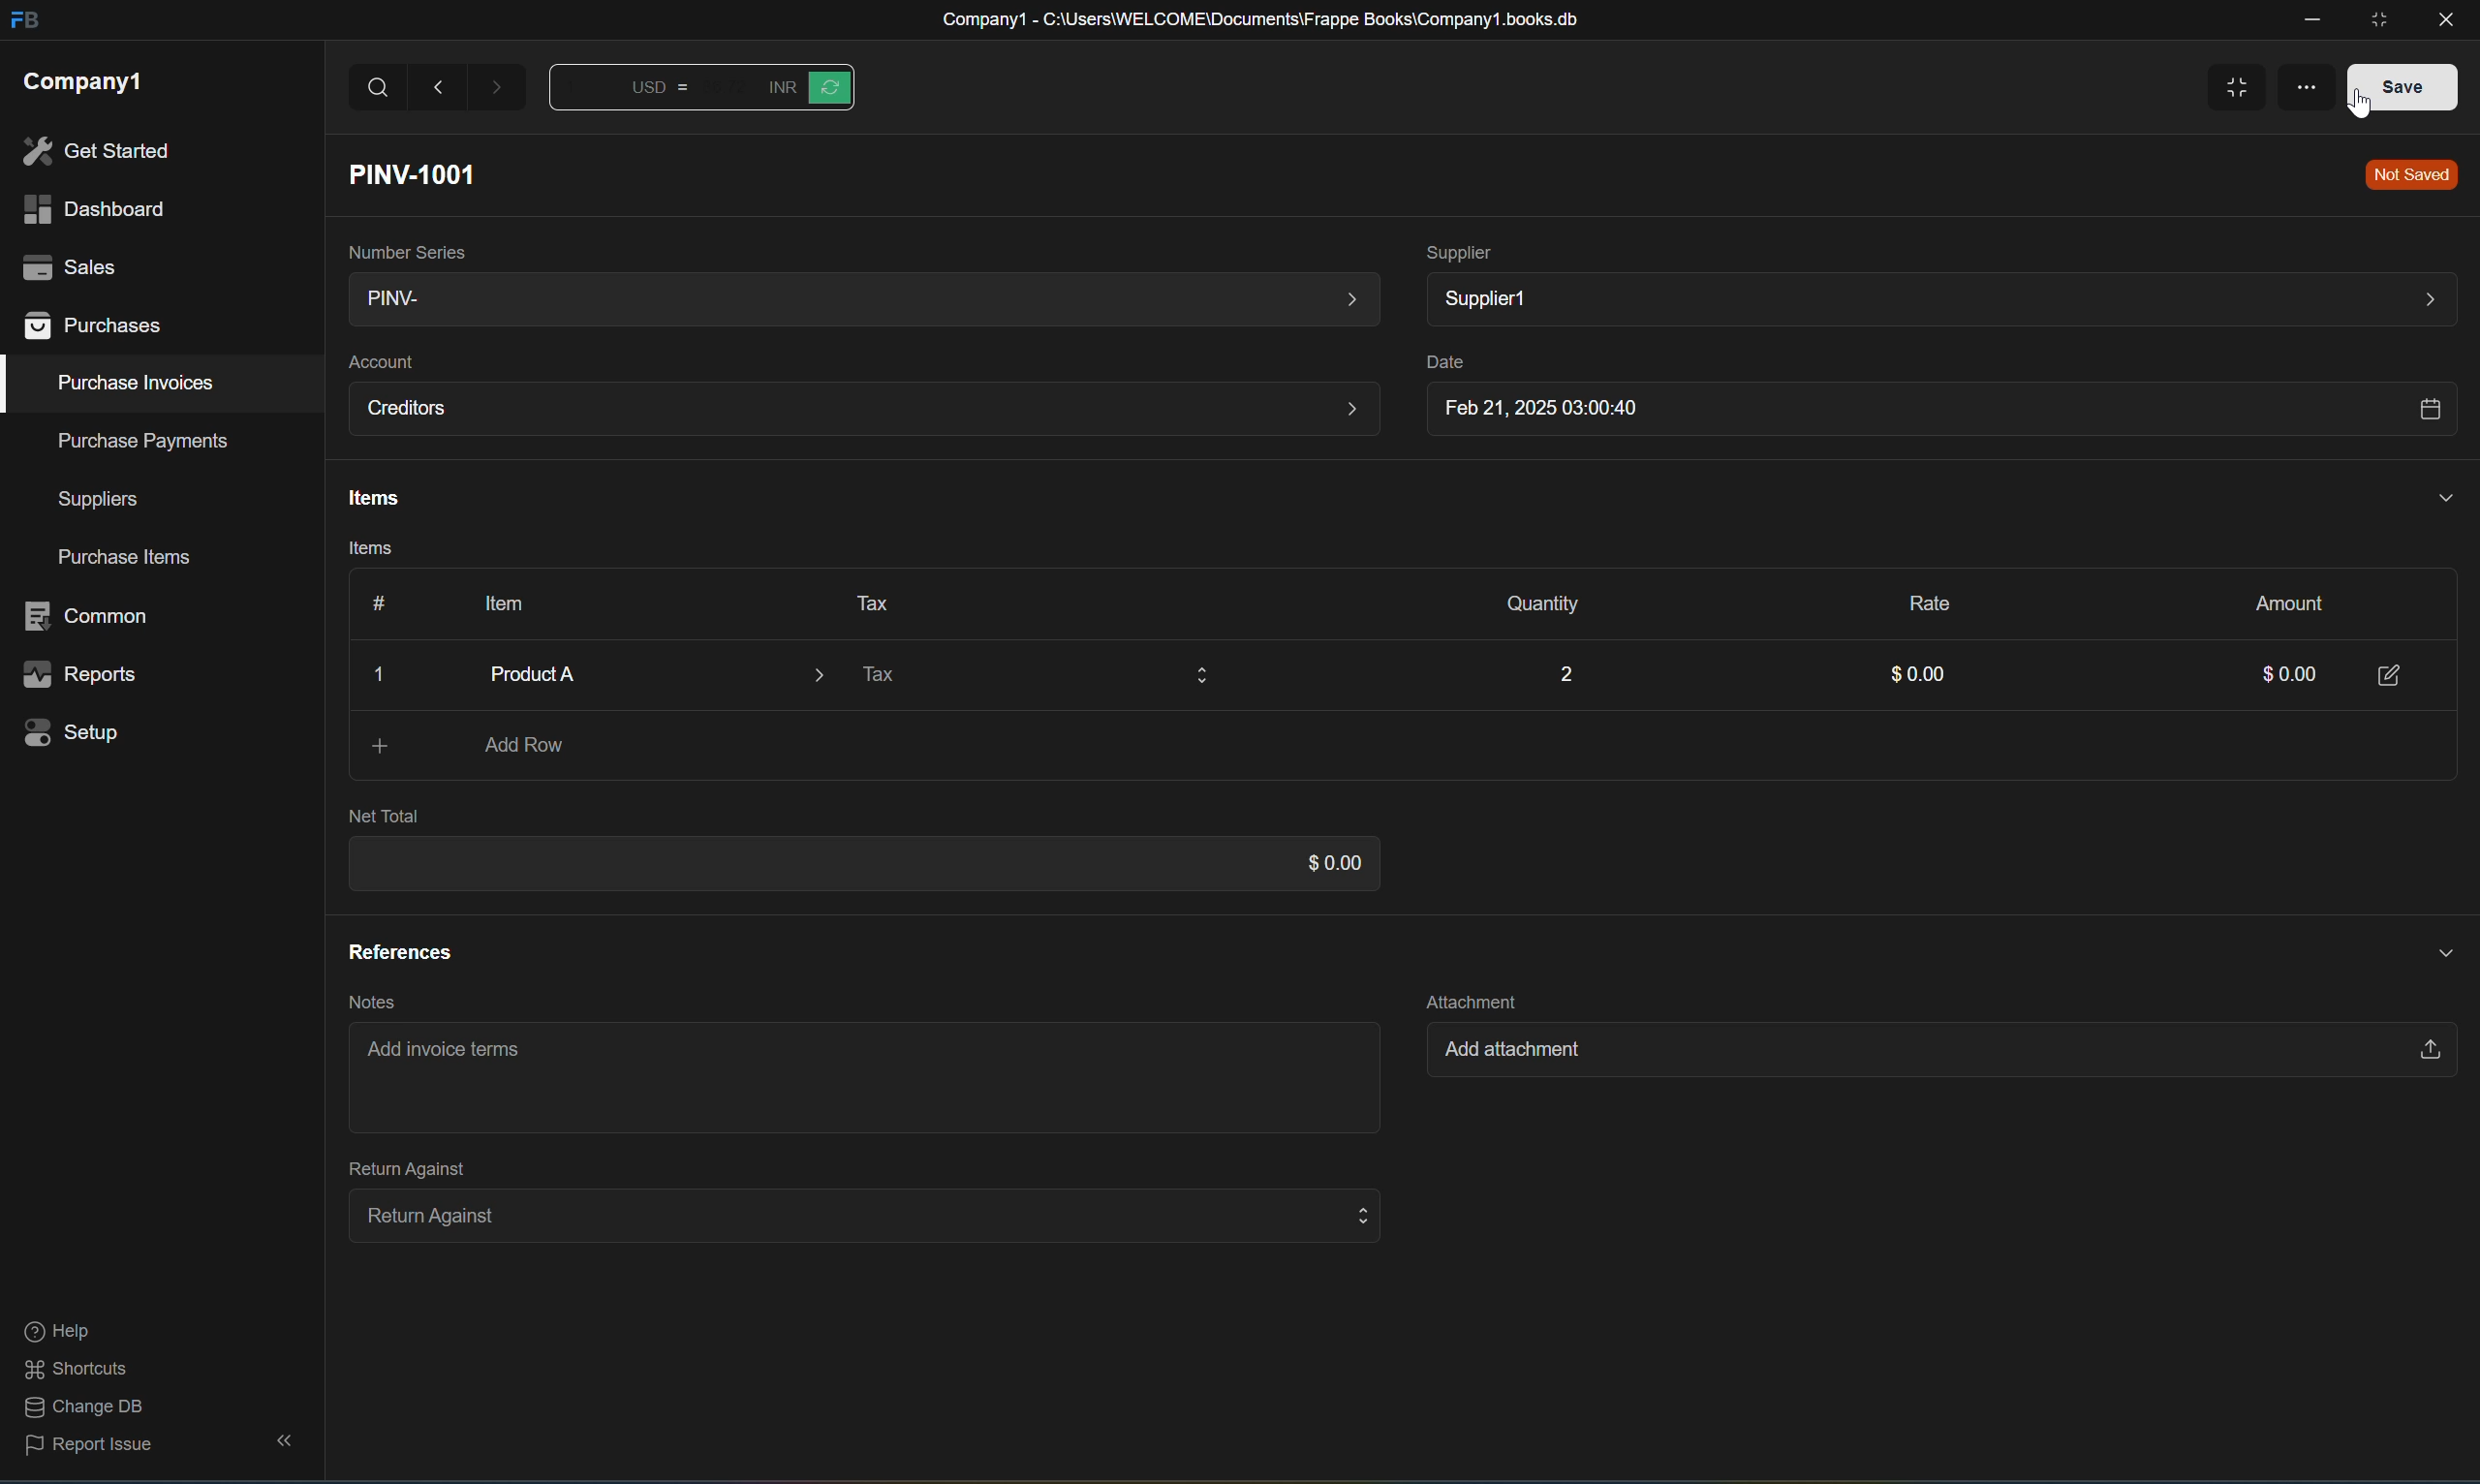 The height and width of the screenshot is (1484, 2480). I want to click on purchases, so click(96, 328).